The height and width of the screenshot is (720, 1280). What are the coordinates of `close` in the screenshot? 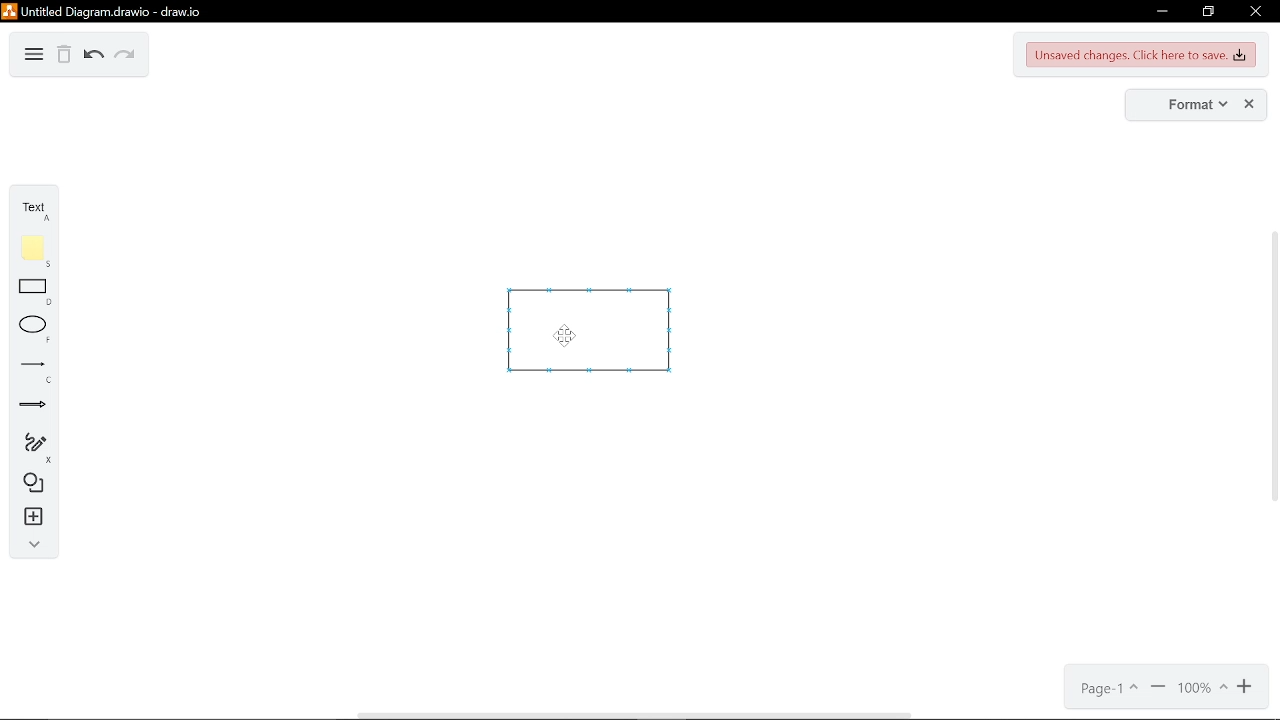 It's located at (1251, 105).